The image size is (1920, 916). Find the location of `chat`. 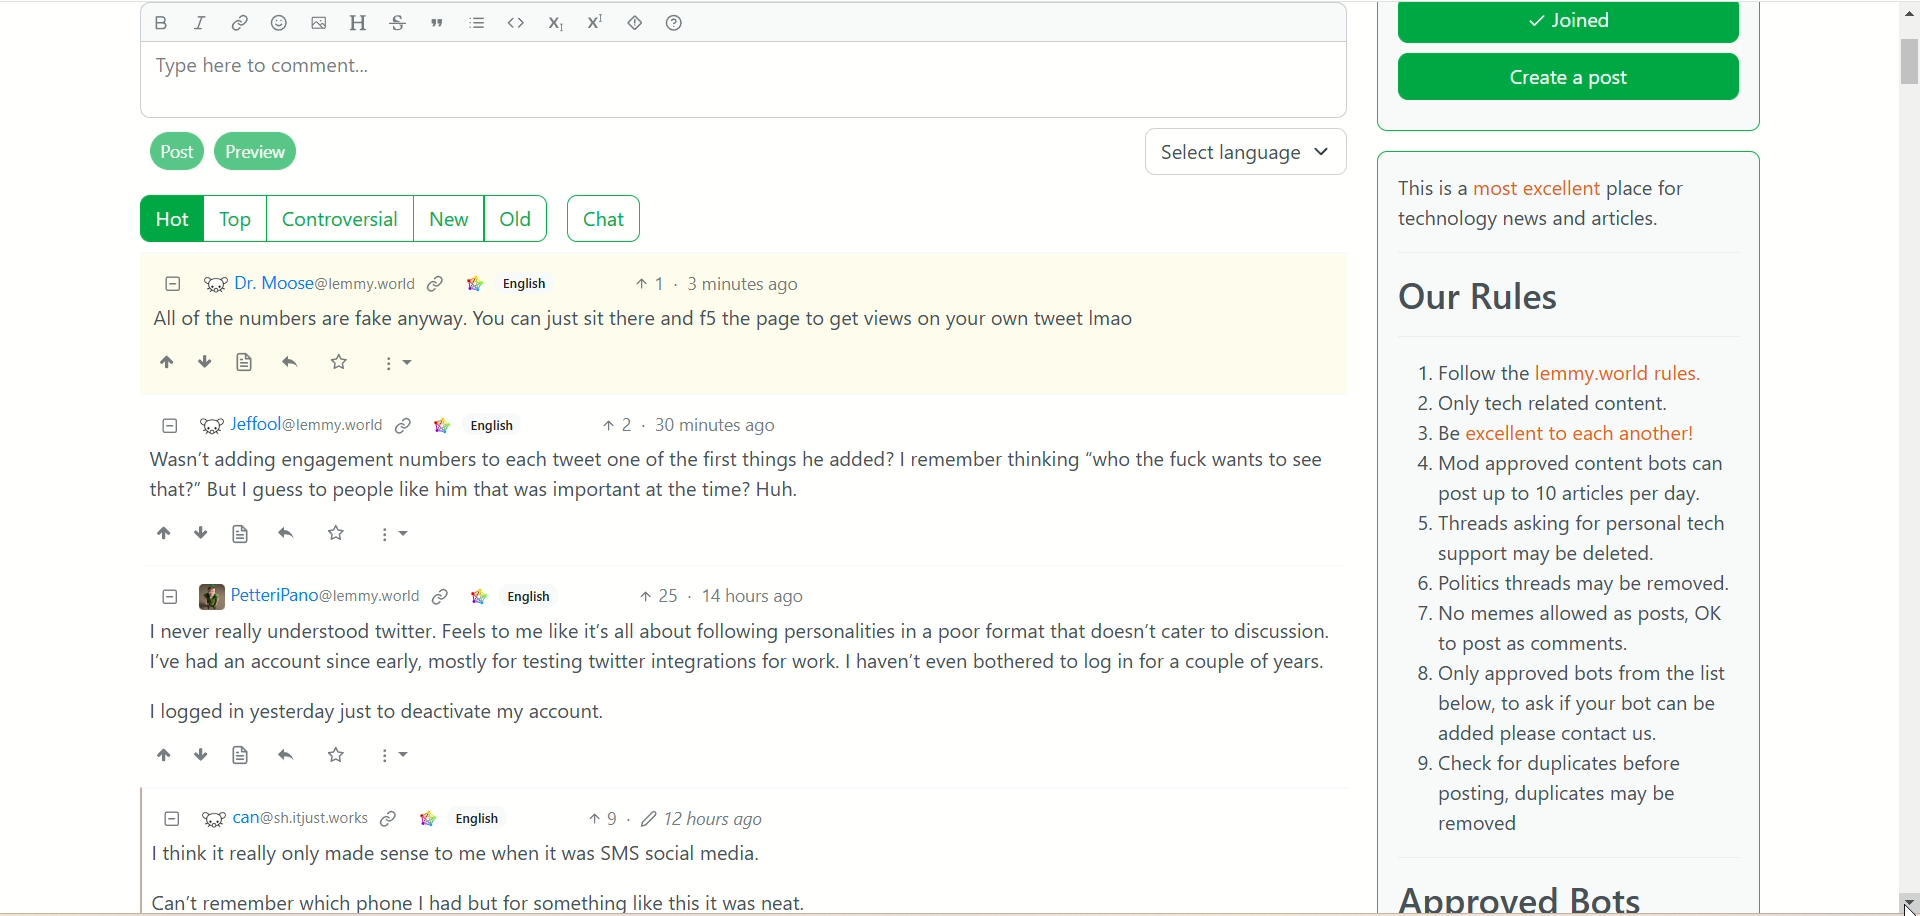

chat is located at coordinates (604, 219).